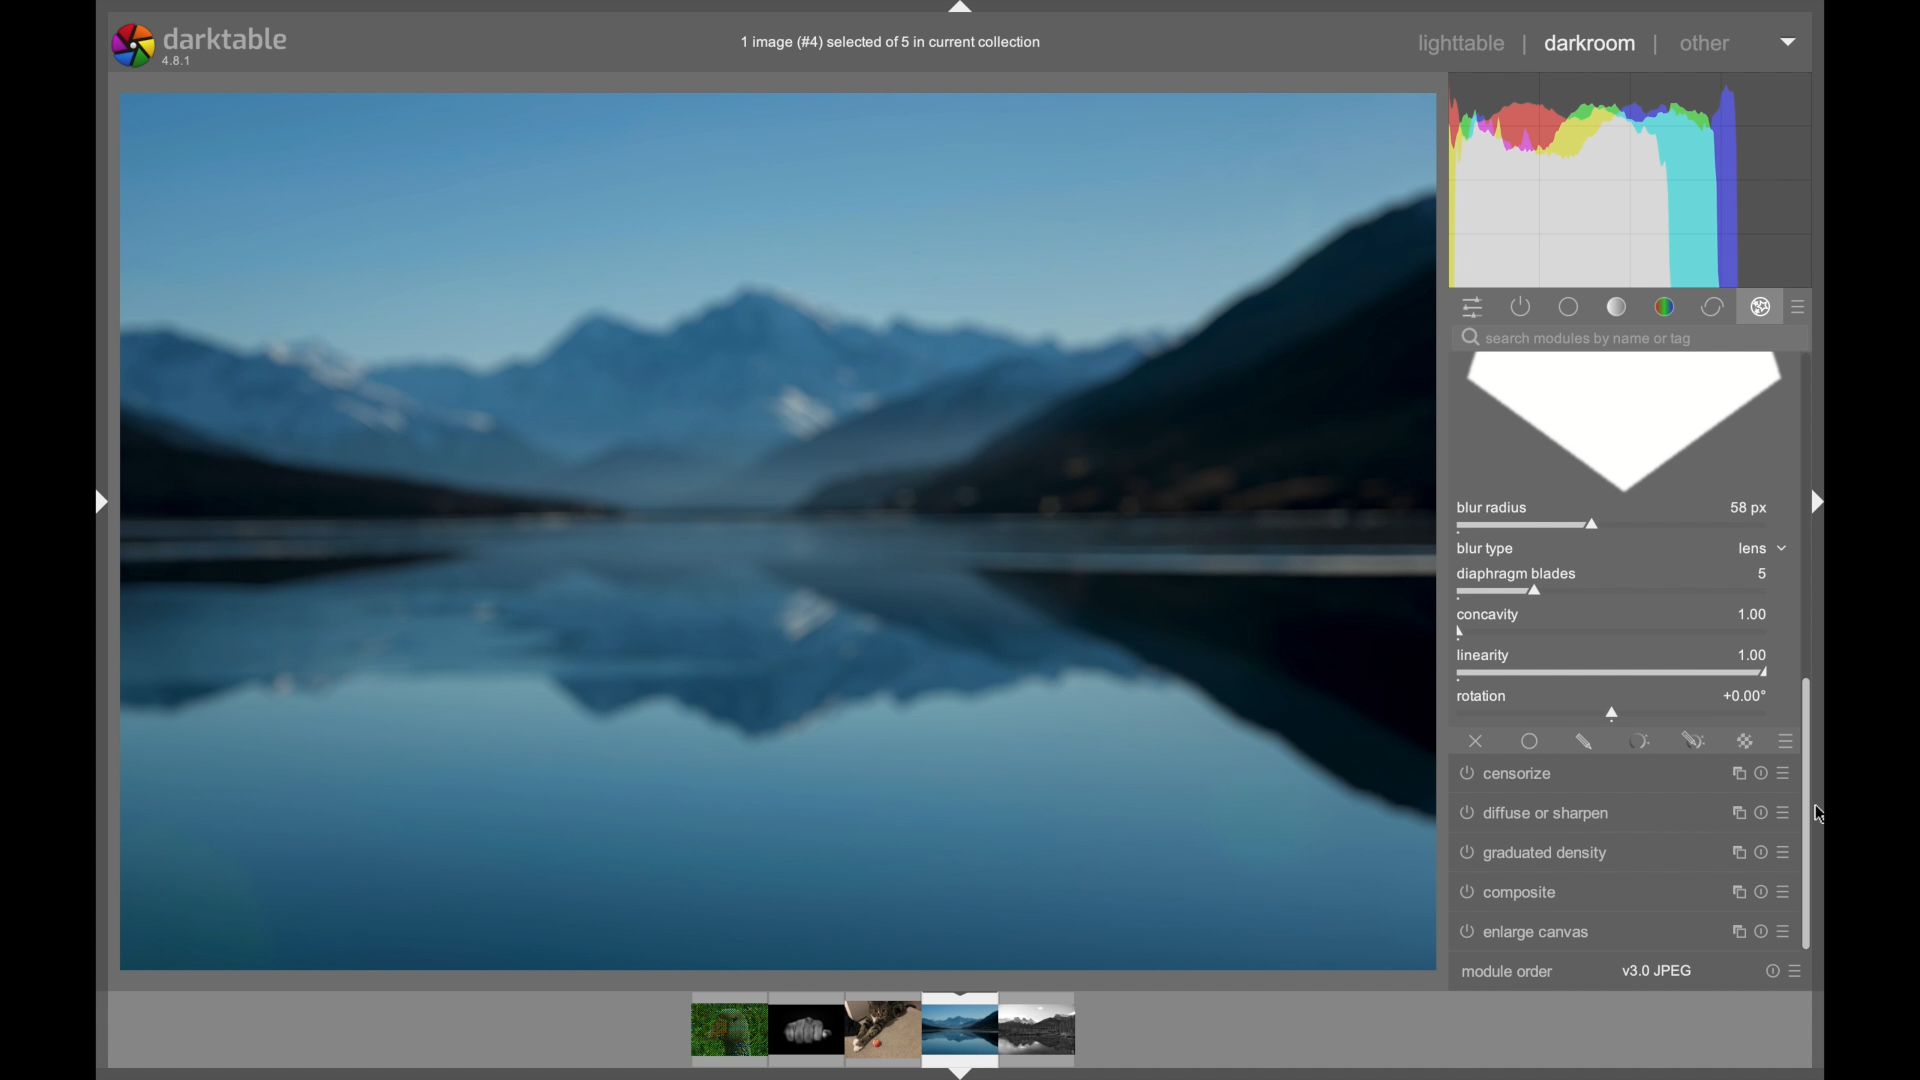 The width and height of the screenshot is (1920, 1080). I want to click on presets, so click(1800, 306).